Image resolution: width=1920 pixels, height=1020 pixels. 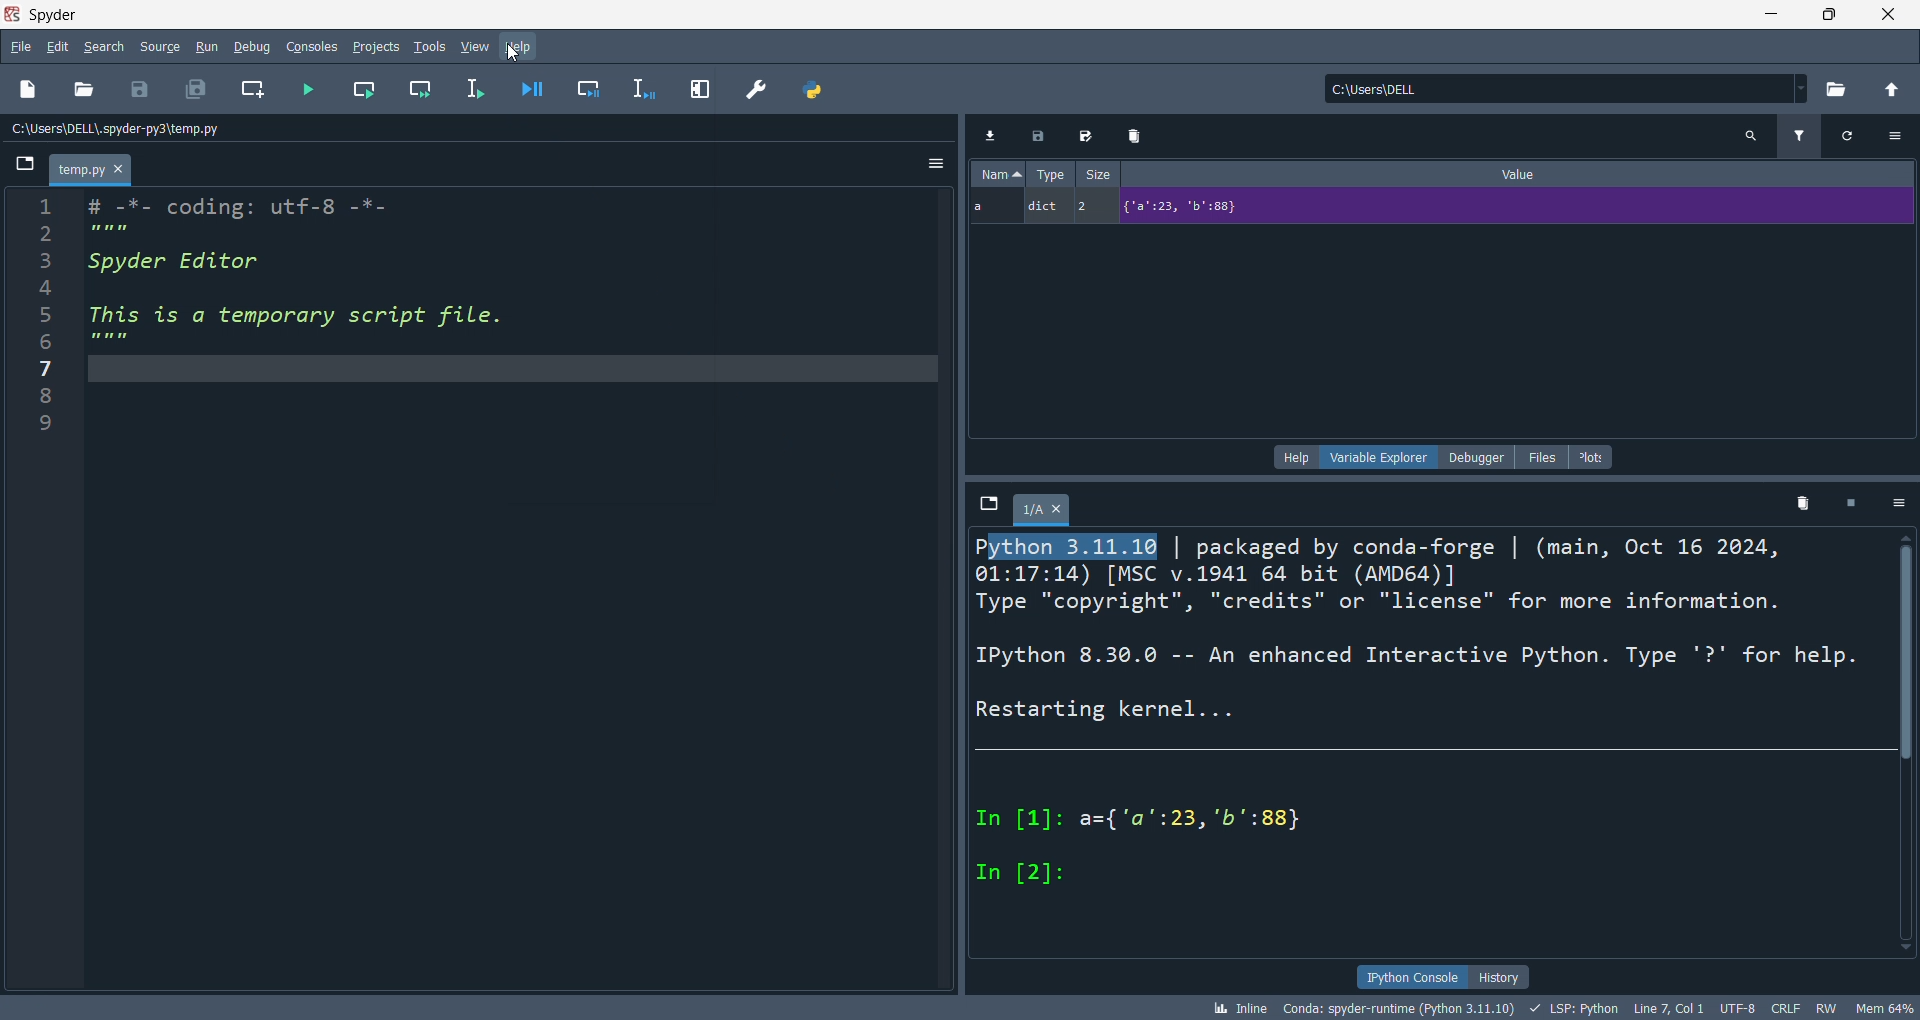 I want to click on Download, so click(x=991, y=136).